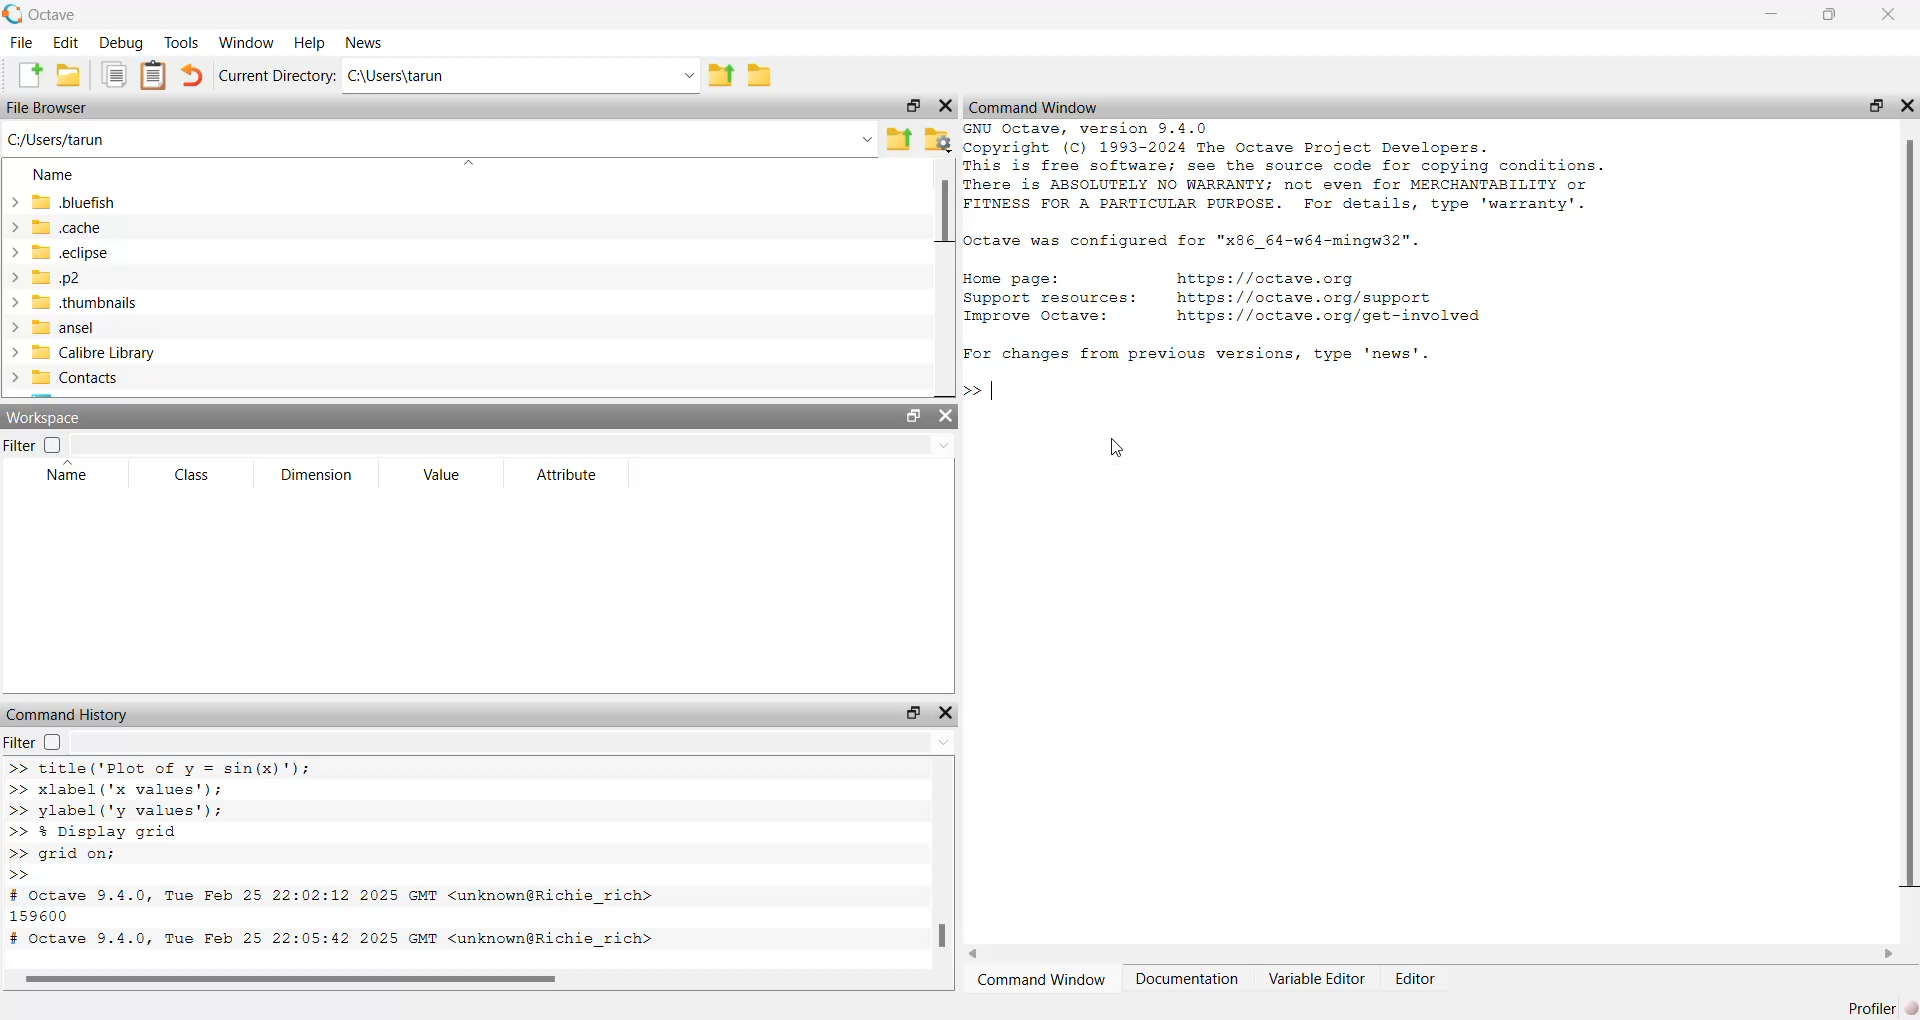 Image resolution: width=1920 pixels, height=1020 pixels. What do you see at coordinates (69, 75) in the screenshot?
I see `folder` at bounding box center [69, 75].